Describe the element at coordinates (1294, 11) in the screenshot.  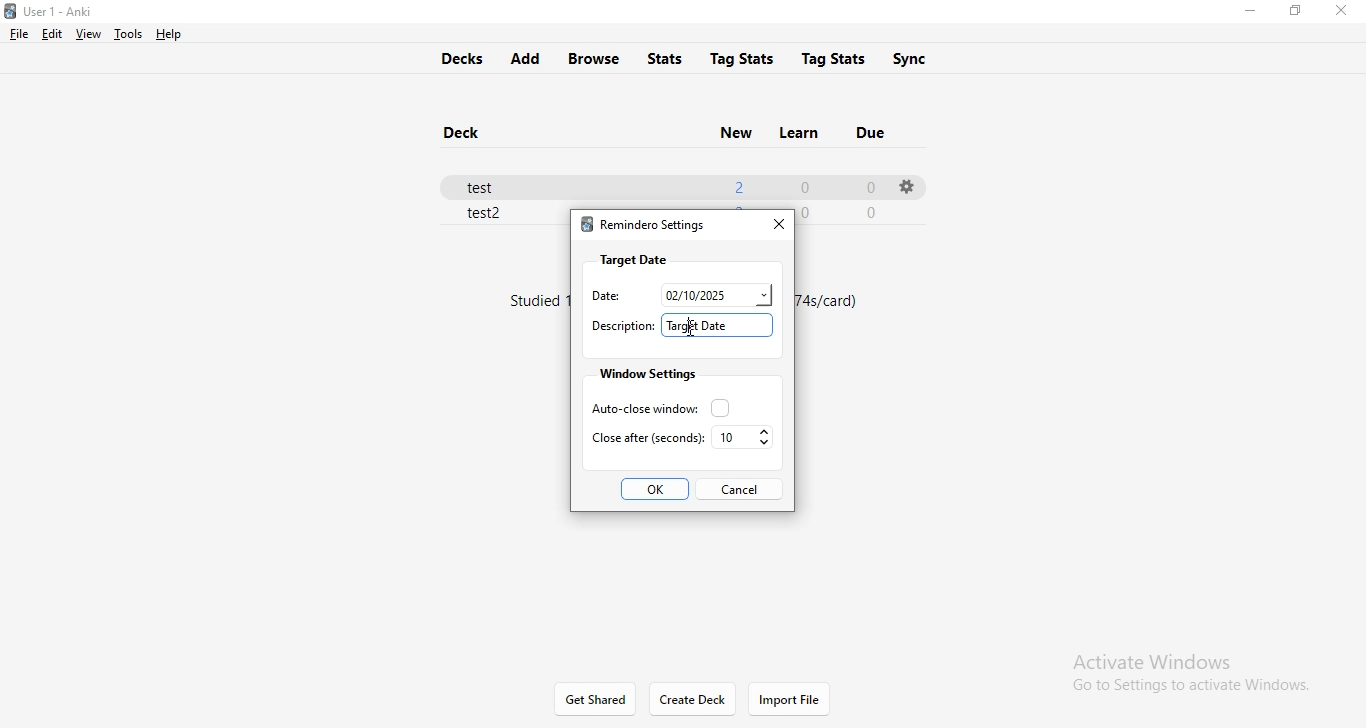
I see `restore` at that location.